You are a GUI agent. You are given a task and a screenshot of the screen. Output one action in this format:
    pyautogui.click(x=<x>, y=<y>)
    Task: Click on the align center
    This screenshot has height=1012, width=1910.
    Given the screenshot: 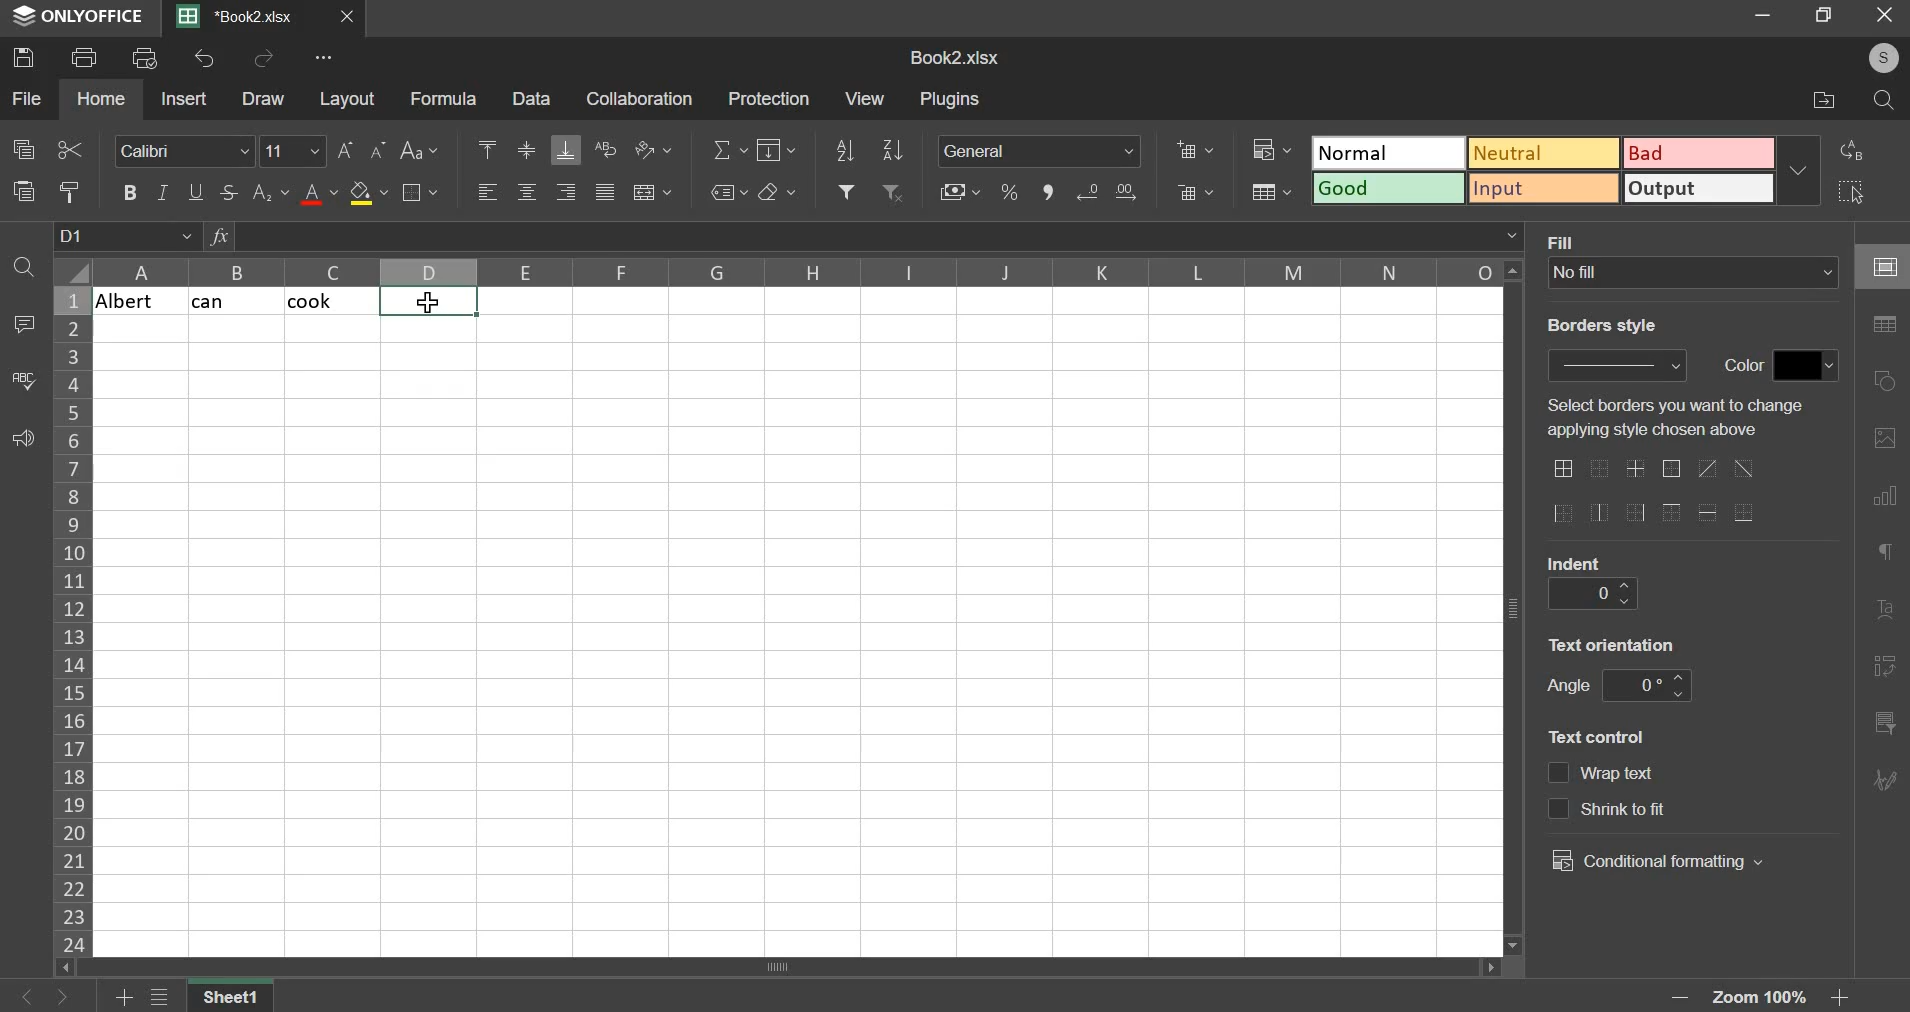 What is the action you would take?
    pyautogui.click(x=527, y=193)
    